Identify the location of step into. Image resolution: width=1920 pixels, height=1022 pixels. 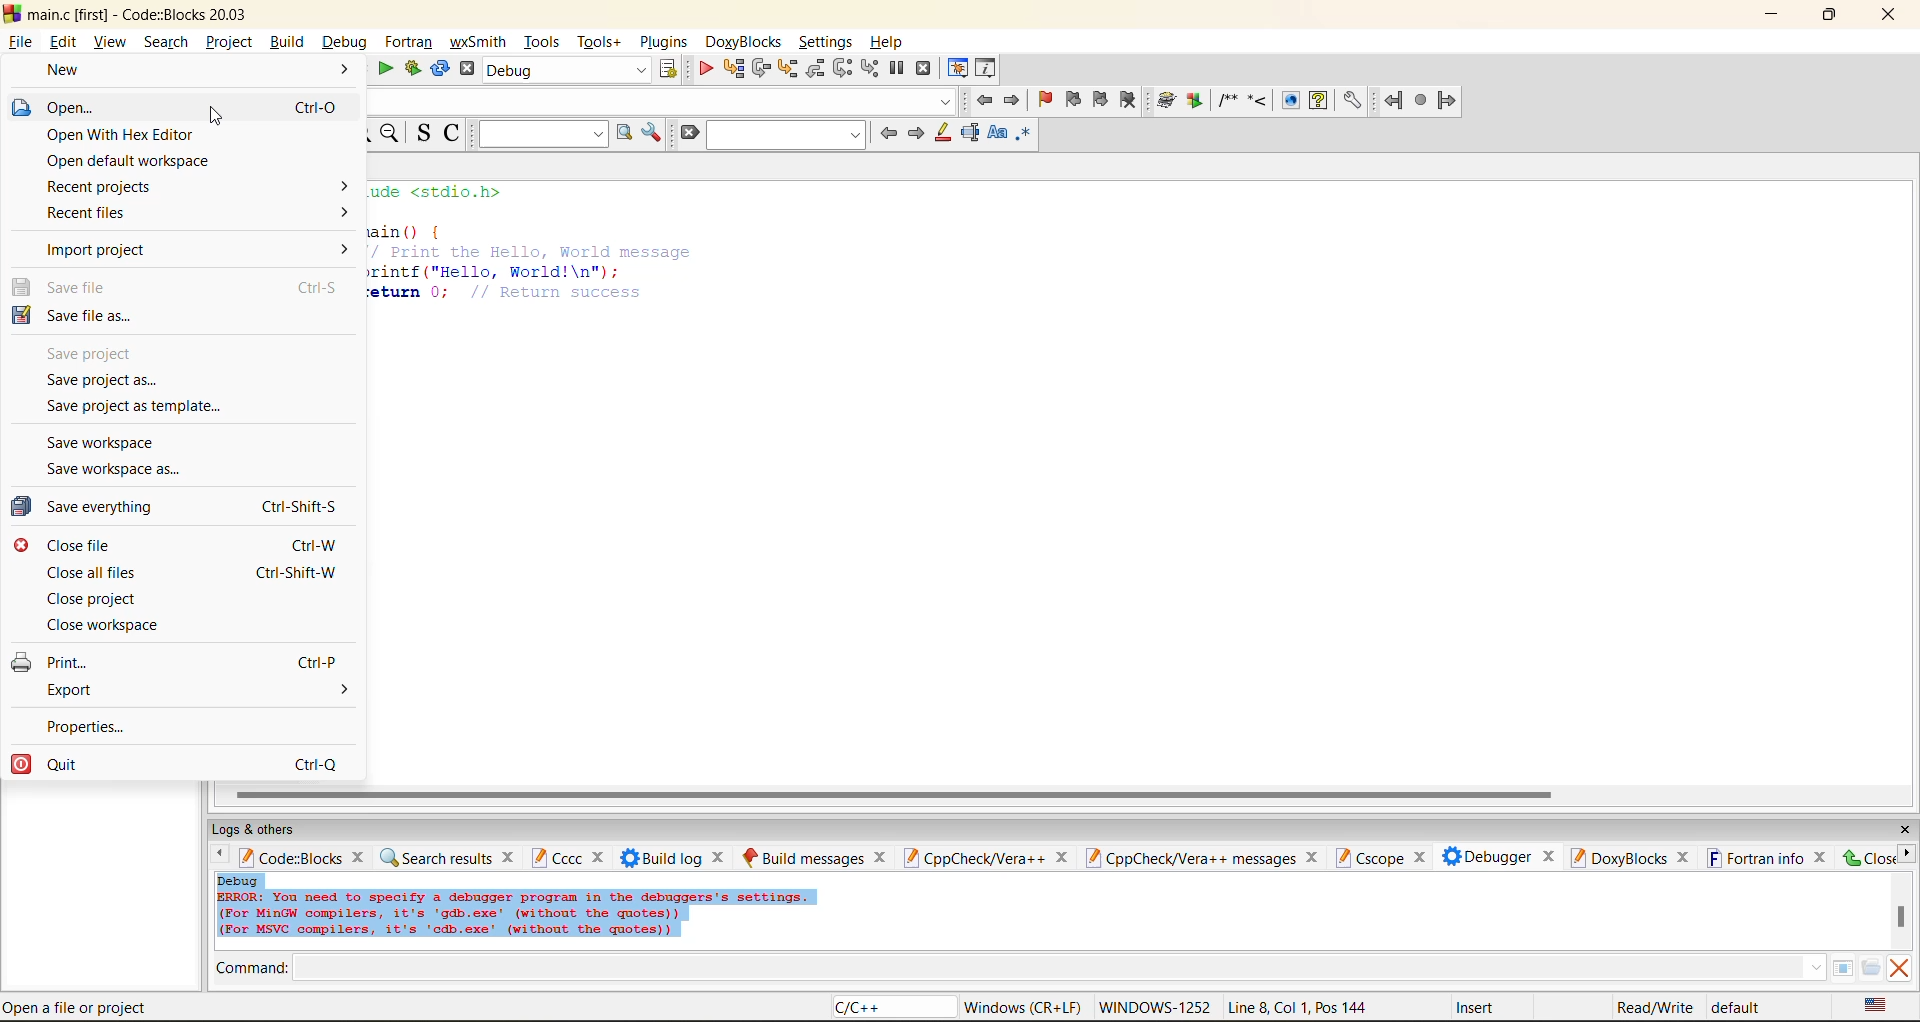
(786, 68).